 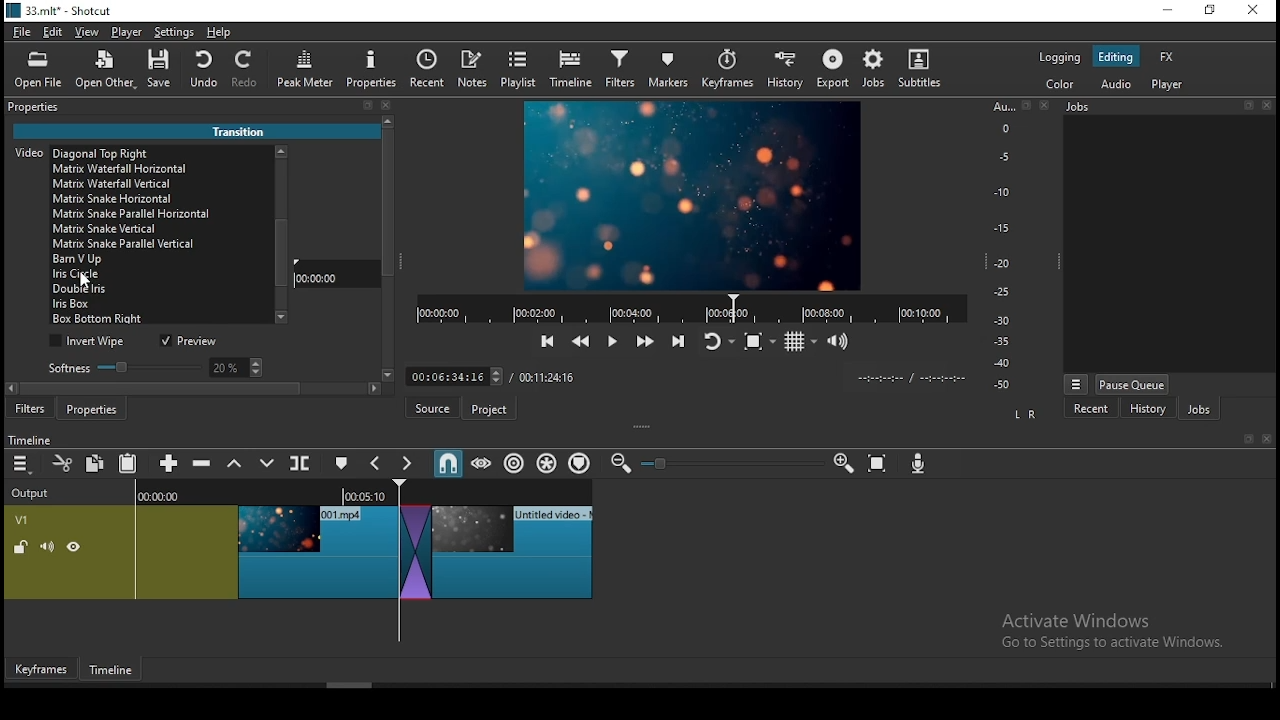 What do you see at coordinates (514, 464) in the screenshot?
I see `ripple` at bounding box center [514, 464].